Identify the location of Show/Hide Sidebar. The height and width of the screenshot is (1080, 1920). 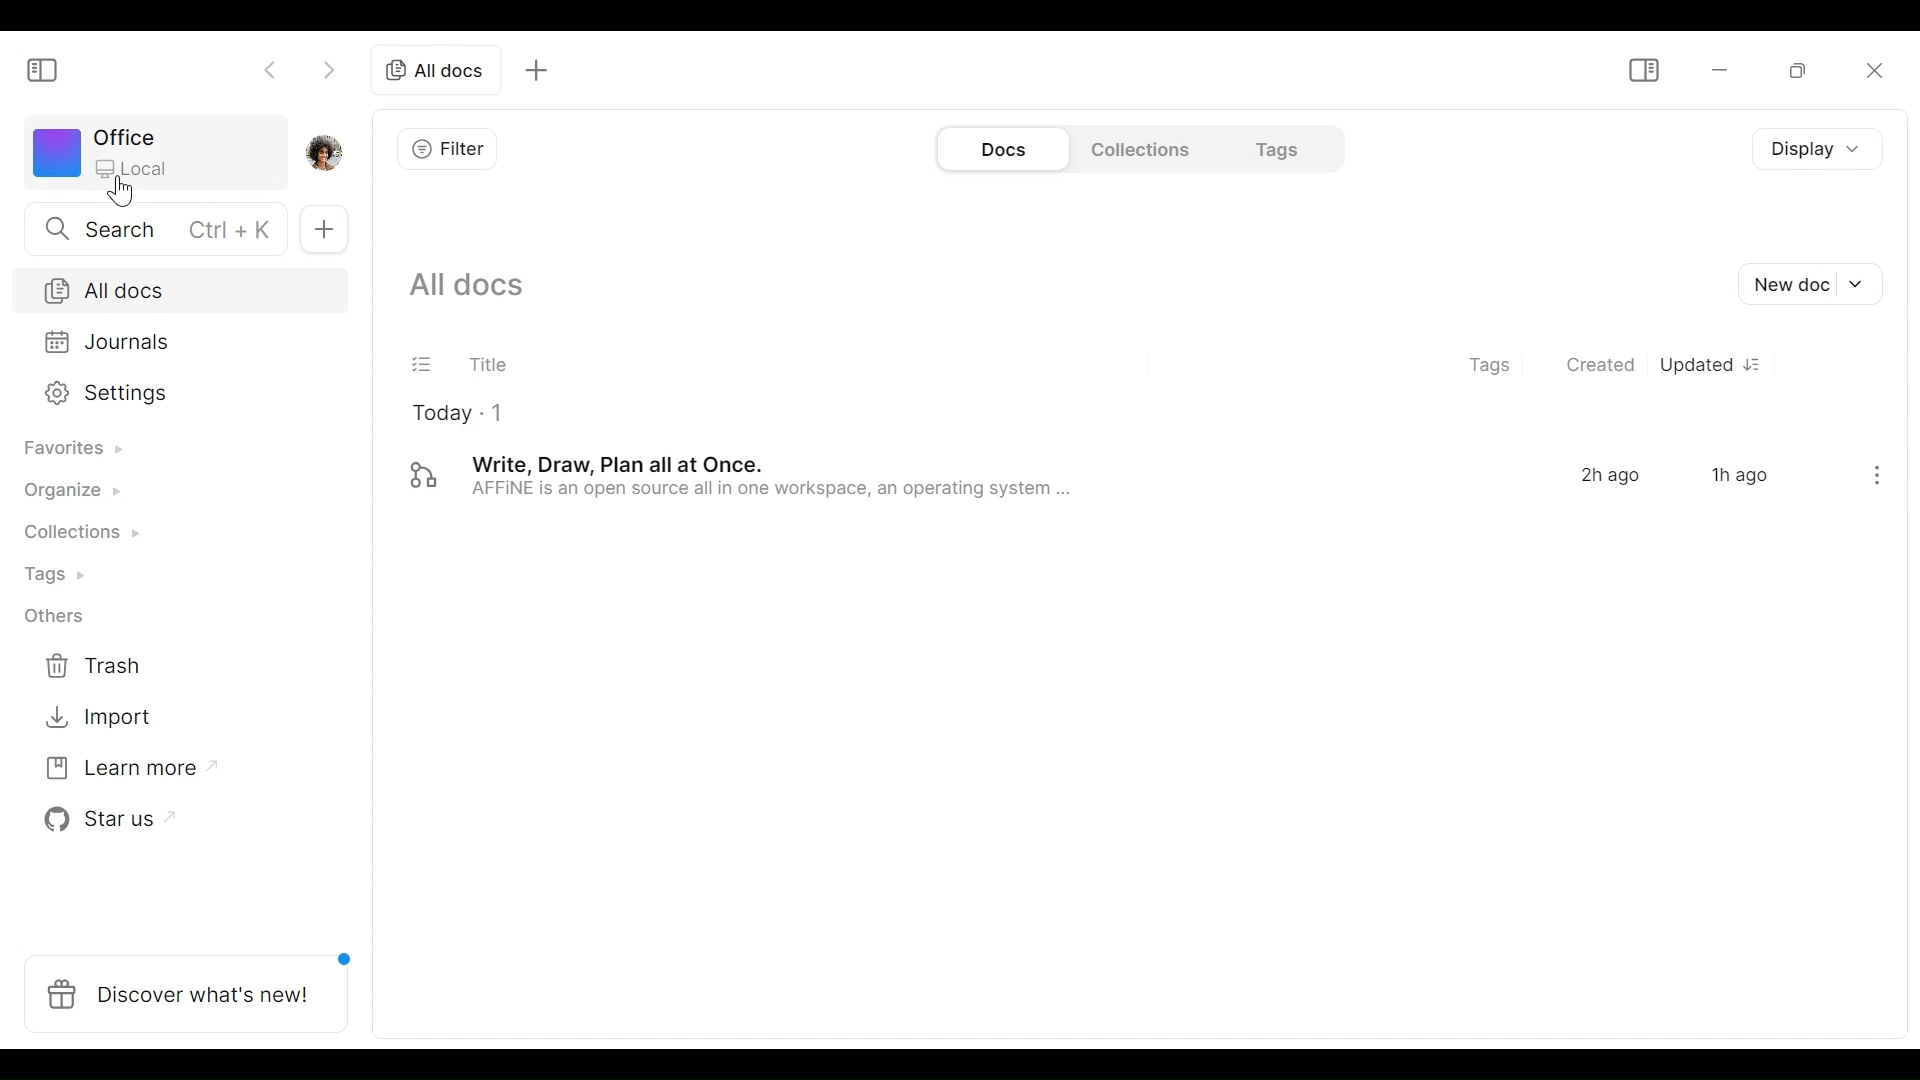
(1640, 67).